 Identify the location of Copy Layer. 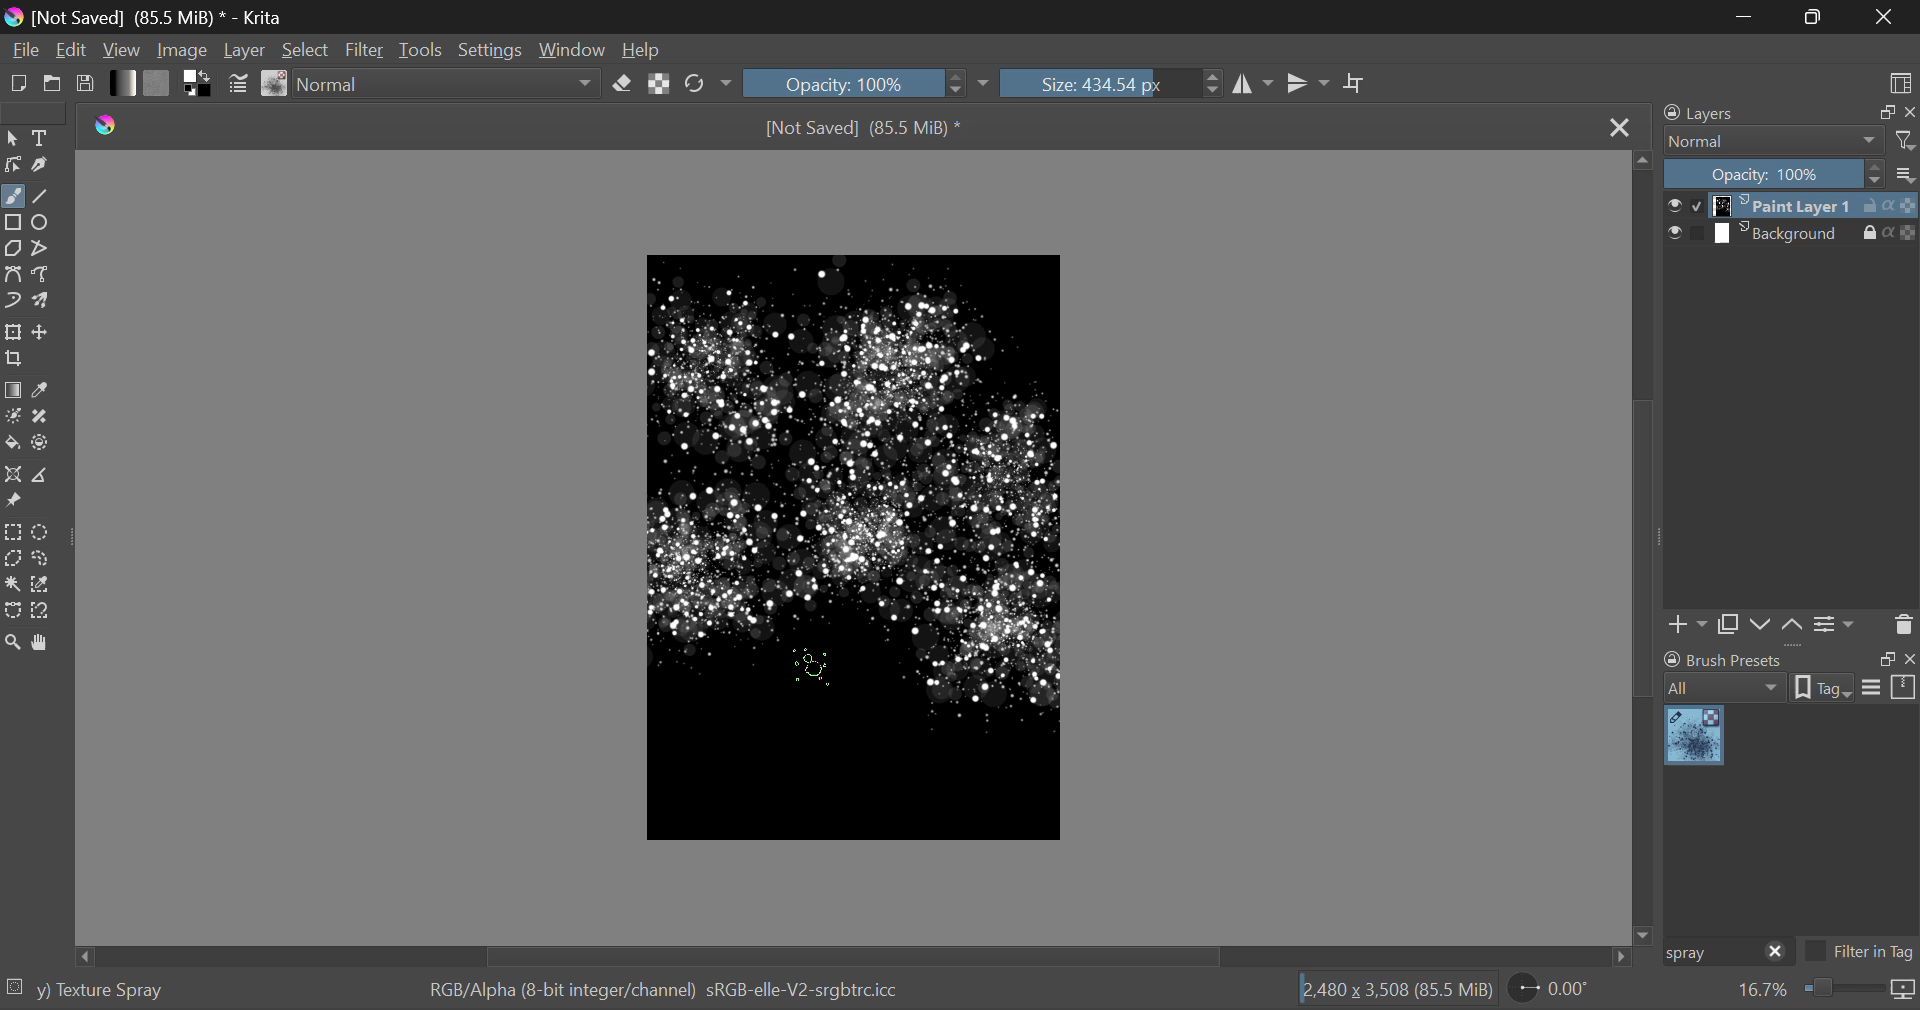
(1728, 627).